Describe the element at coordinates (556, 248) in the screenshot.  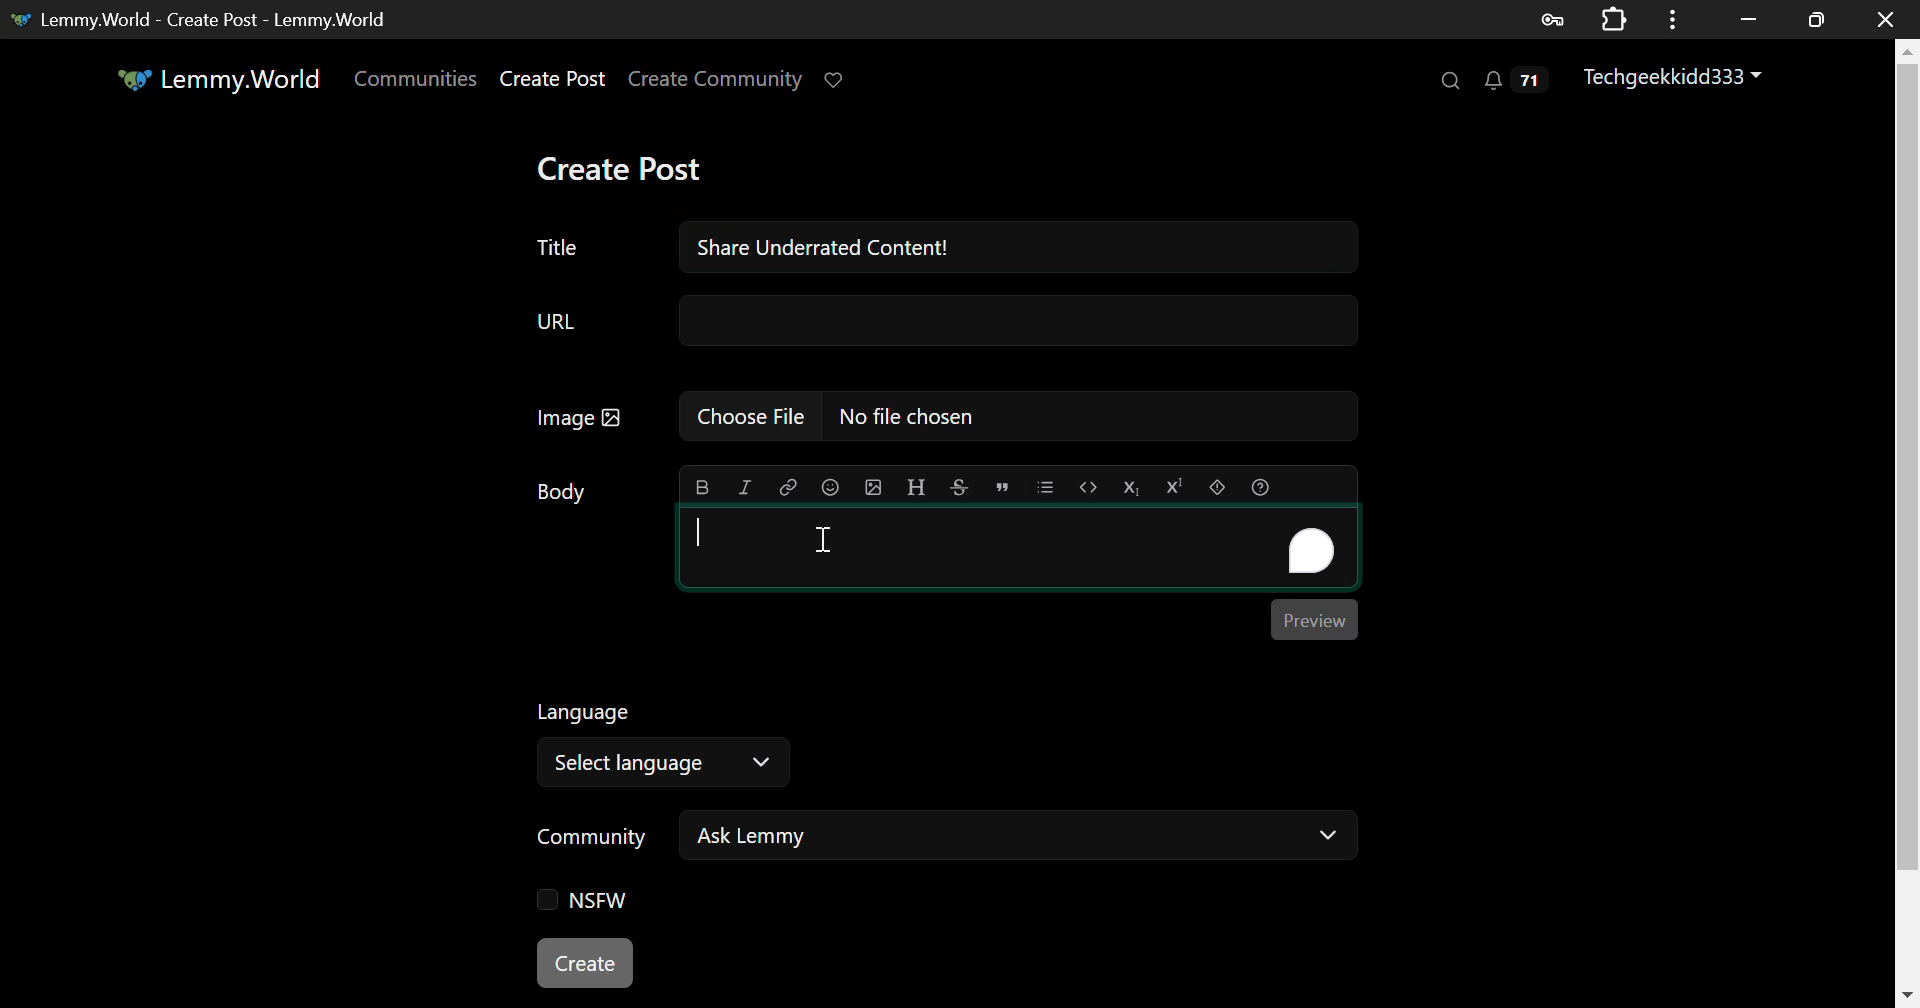
I see `Title` at that location.